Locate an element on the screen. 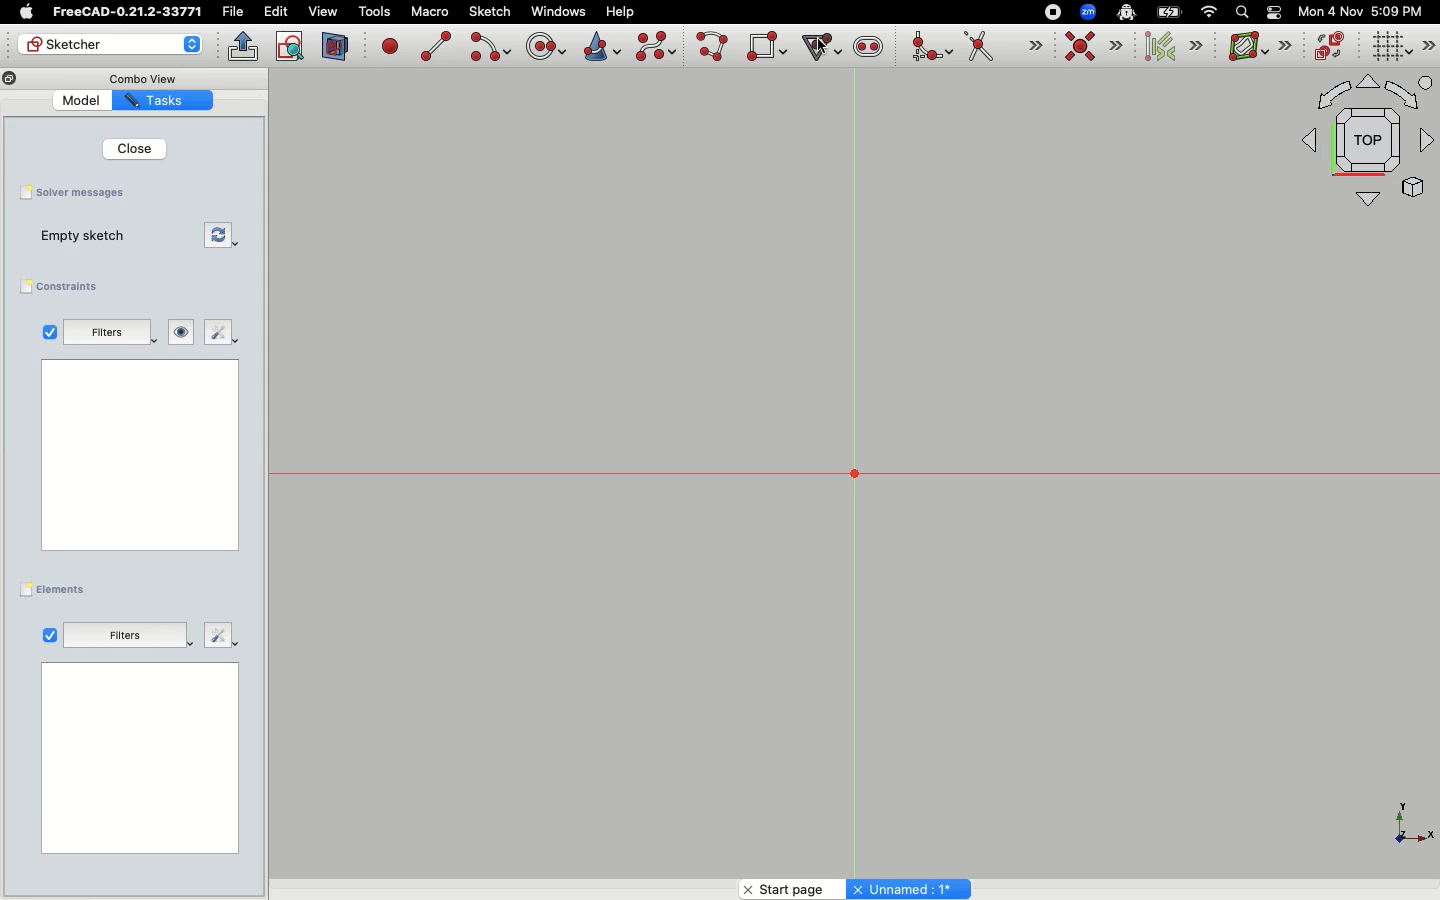  Windows is located at coordinates (558, 12).